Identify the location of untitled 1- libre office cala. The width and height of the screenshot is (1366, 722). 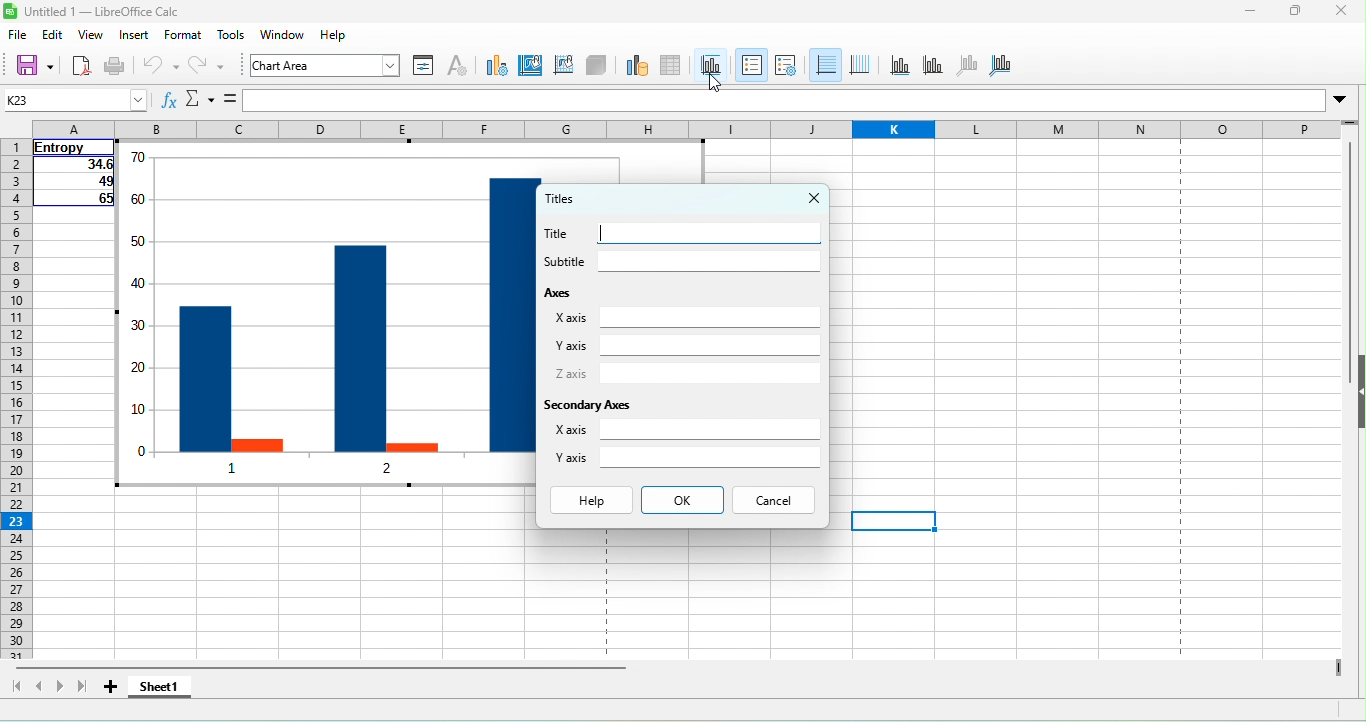
(96, 13).